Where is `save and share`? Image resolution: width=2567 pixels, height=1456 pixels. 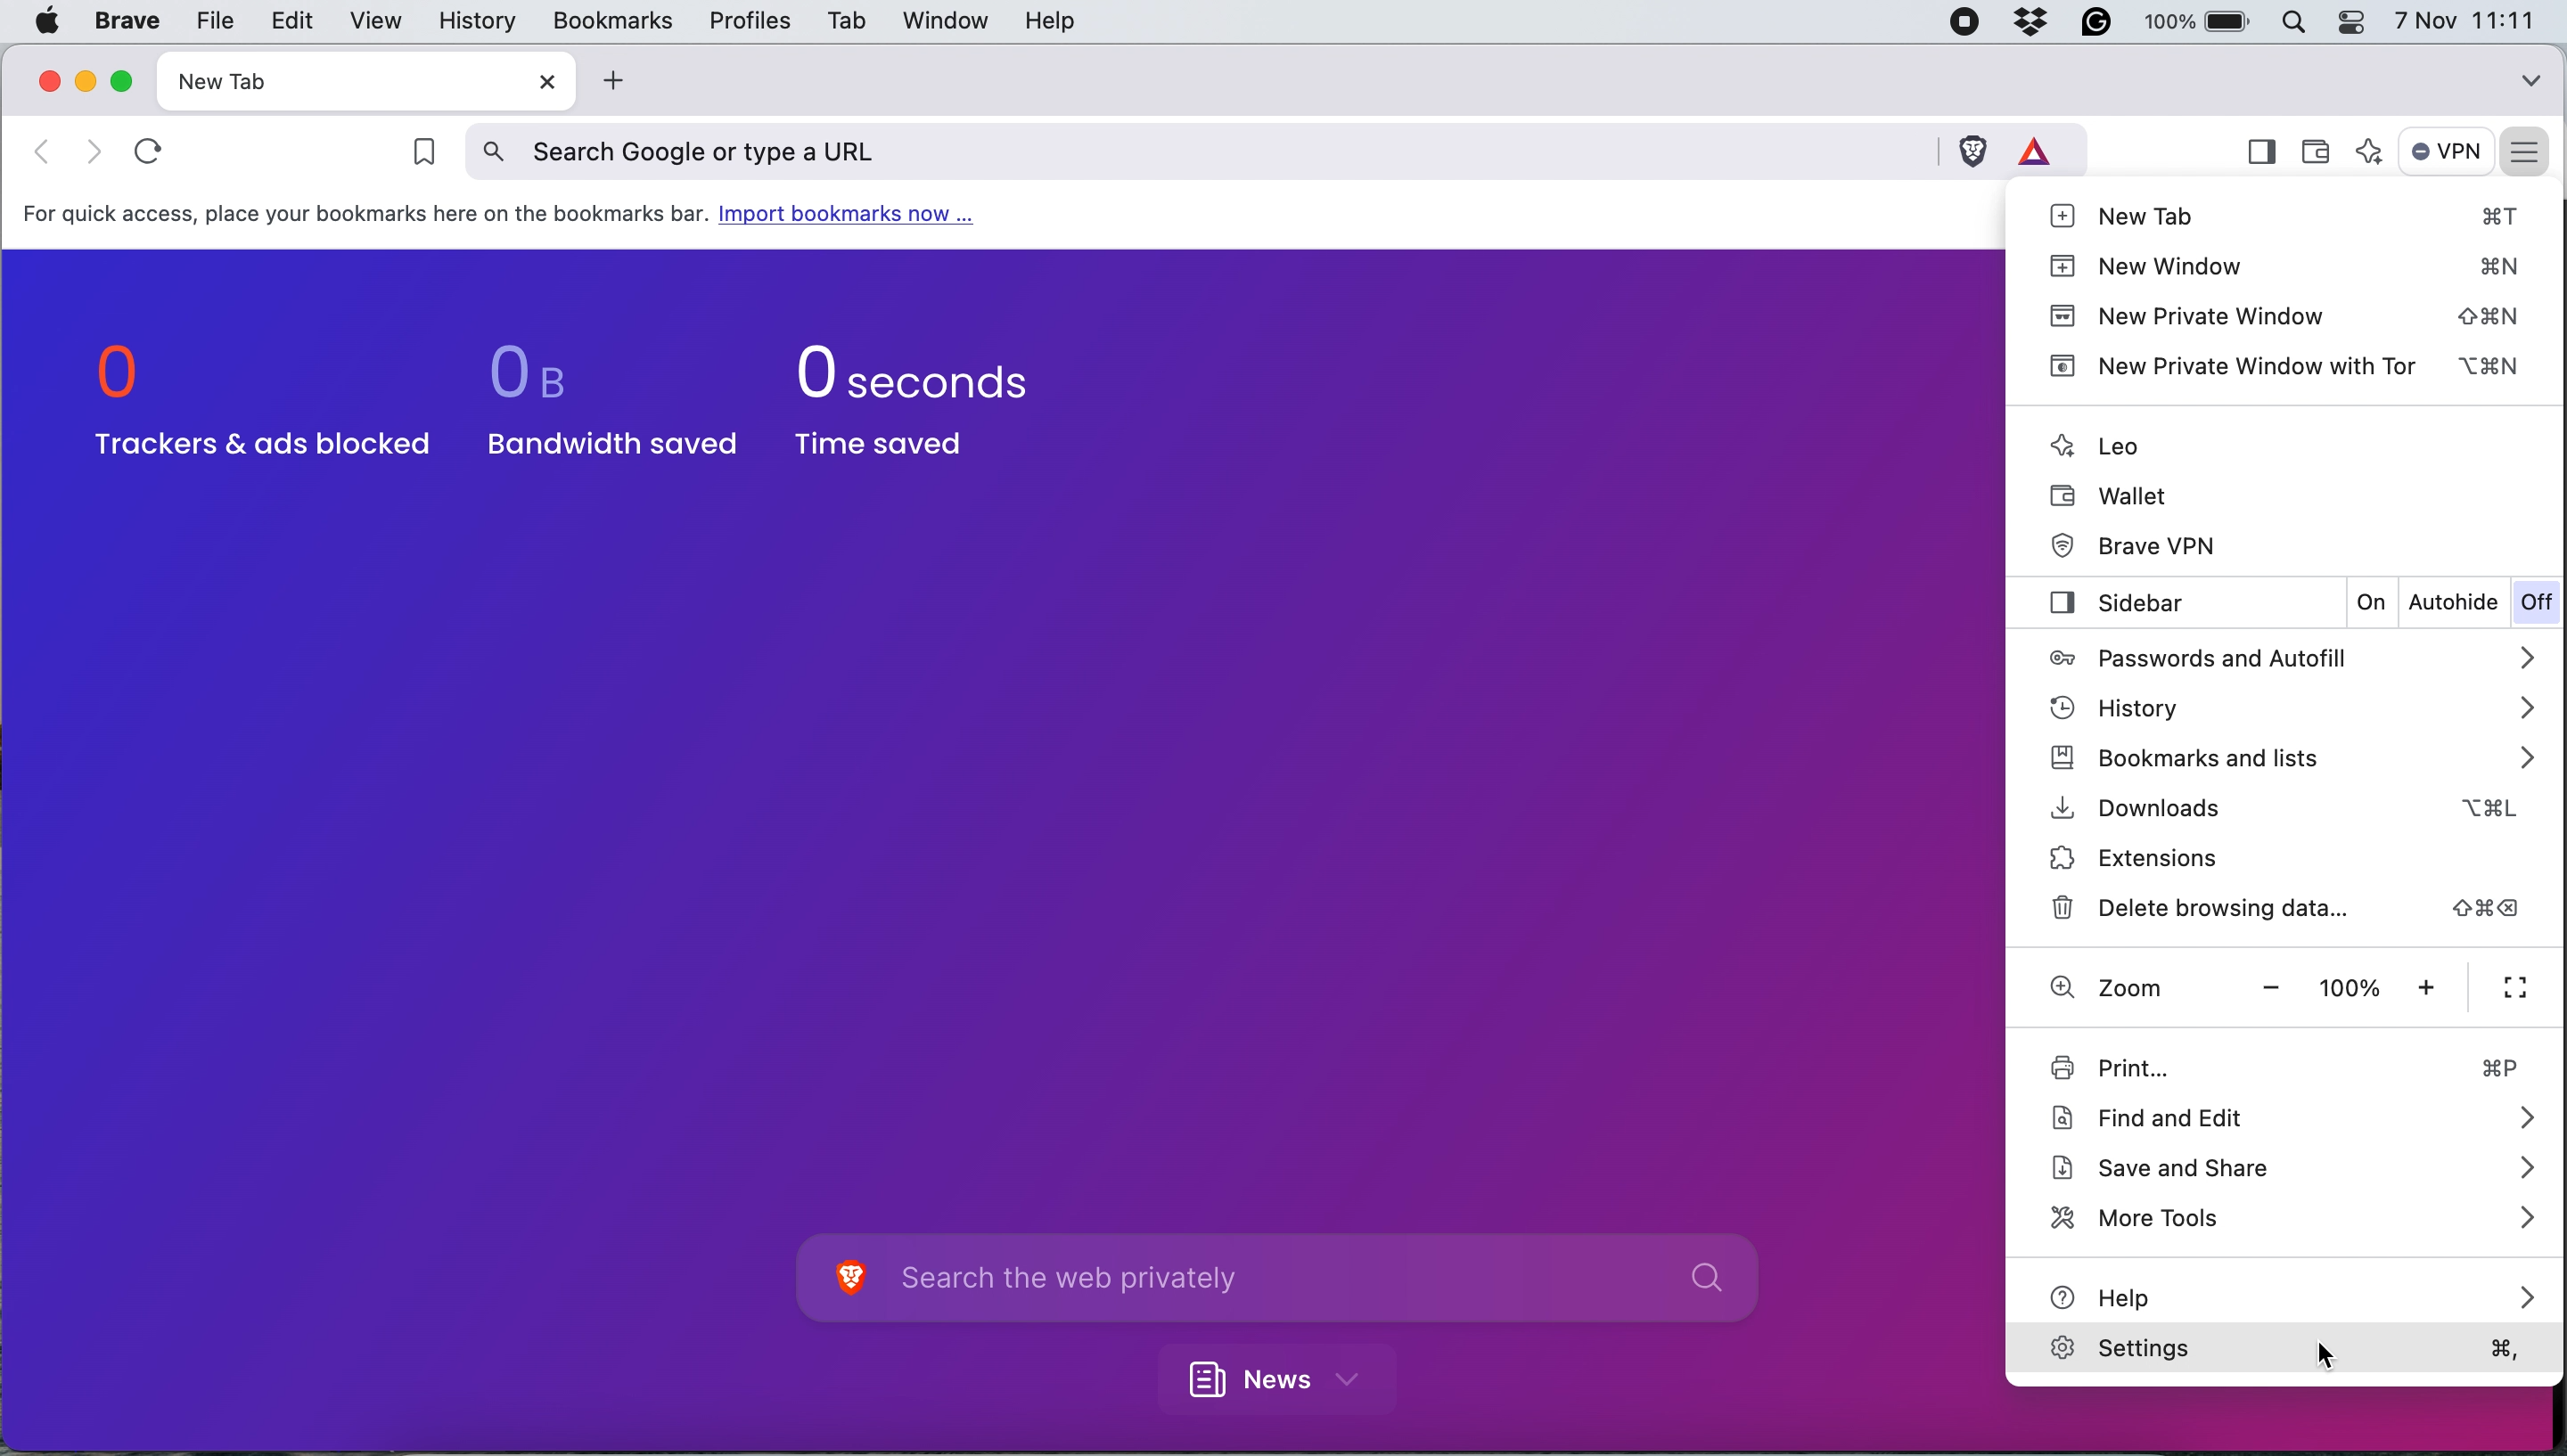
save and share is located at coordinates (2291, 1168).